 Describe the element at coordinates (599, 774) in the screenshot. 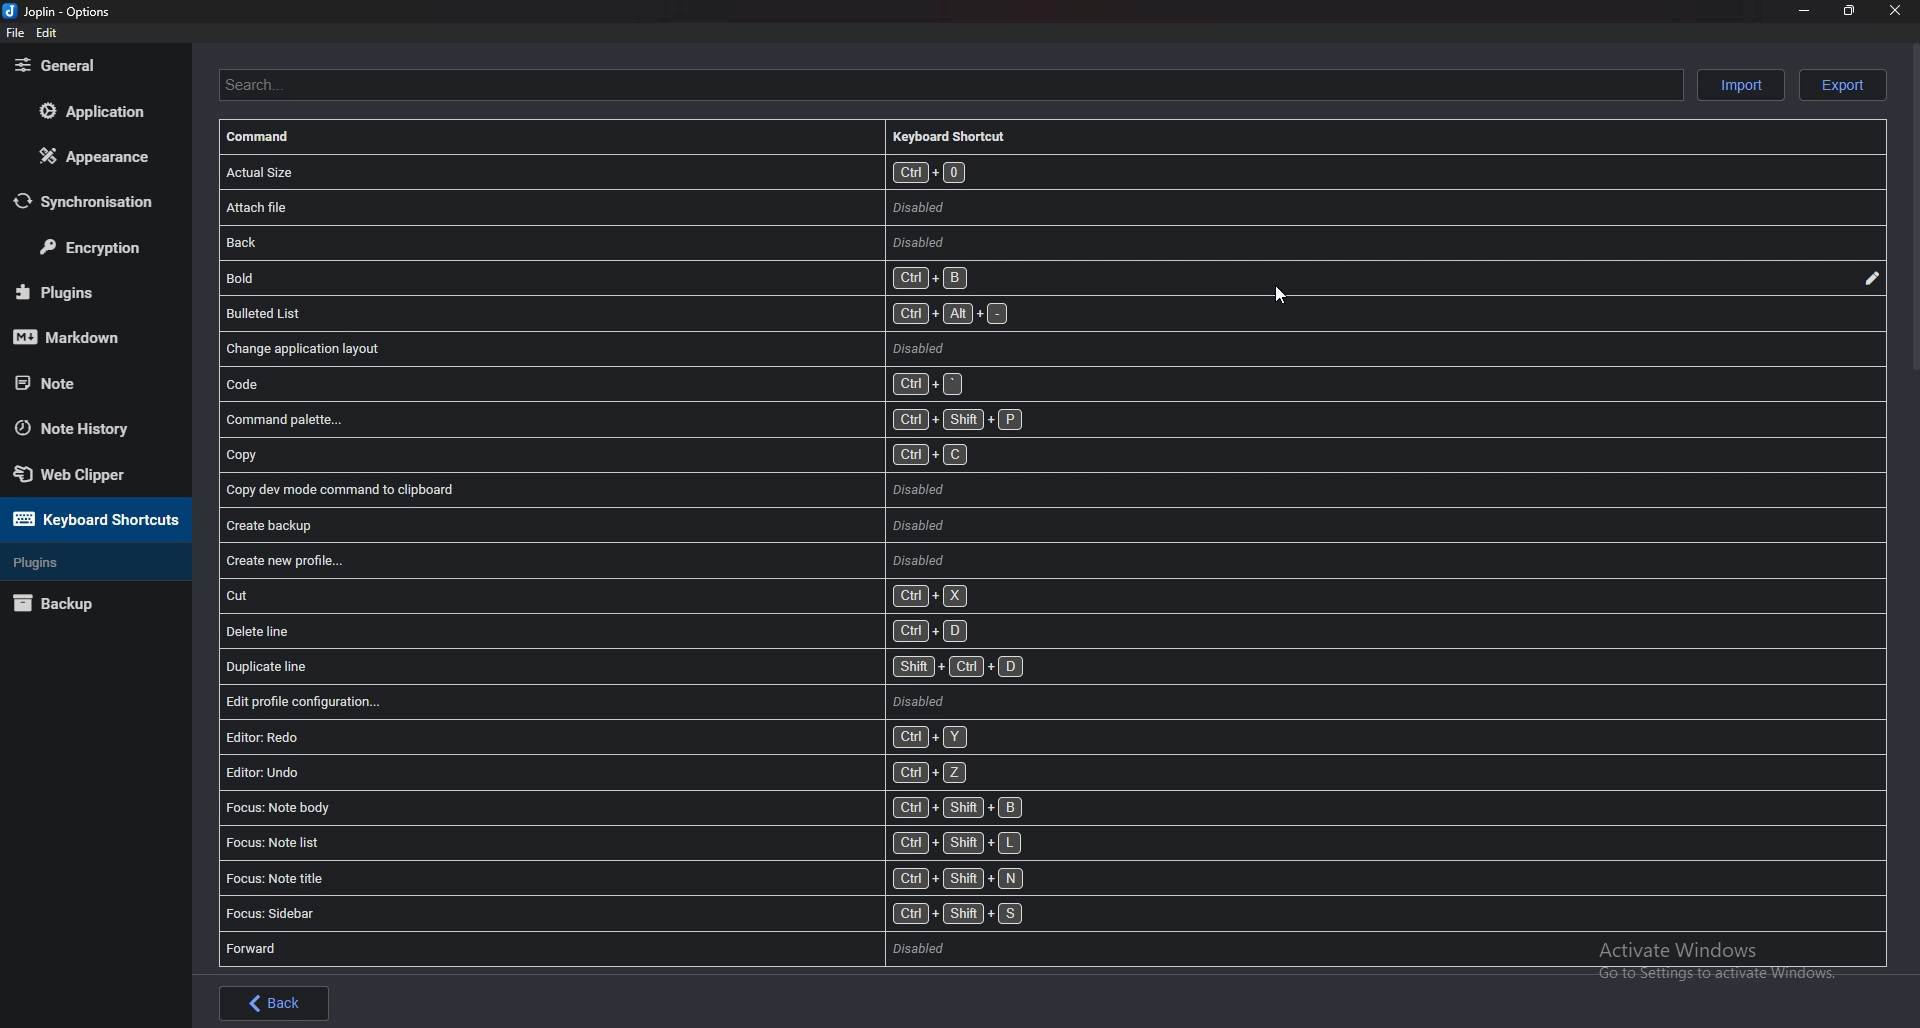

I see `Editor undo` at that location.